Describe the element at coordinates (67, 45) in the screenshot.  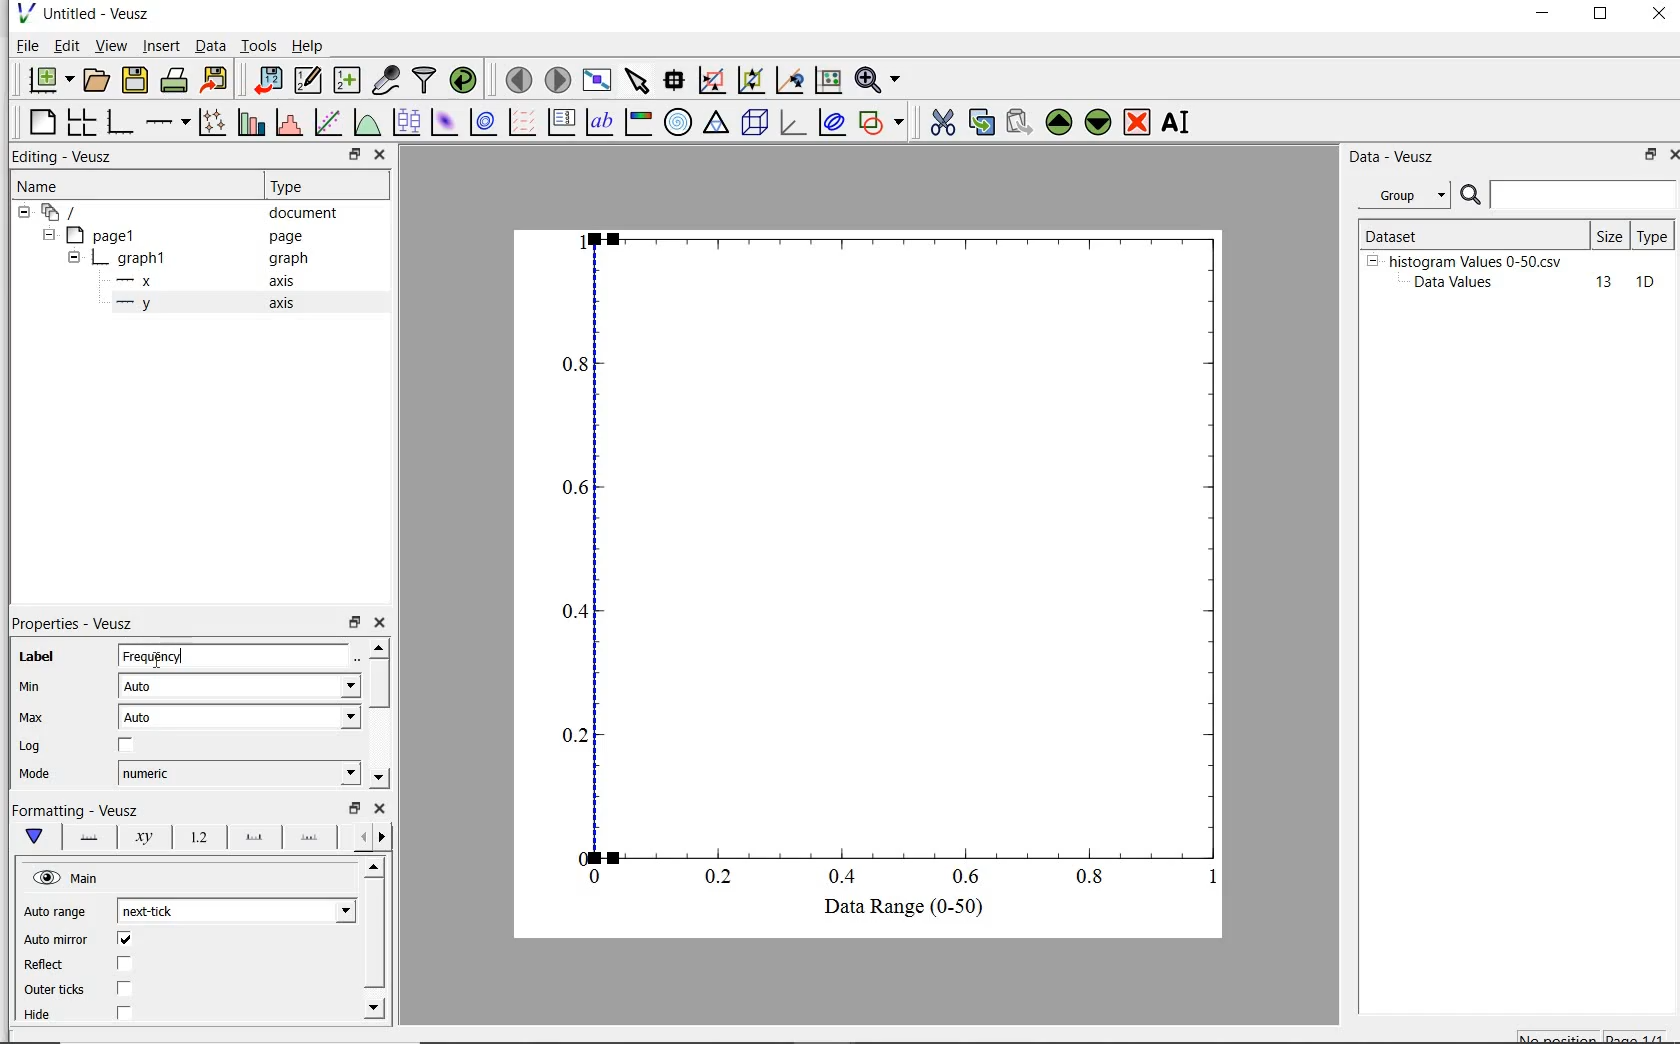
I see `edit` at that location.